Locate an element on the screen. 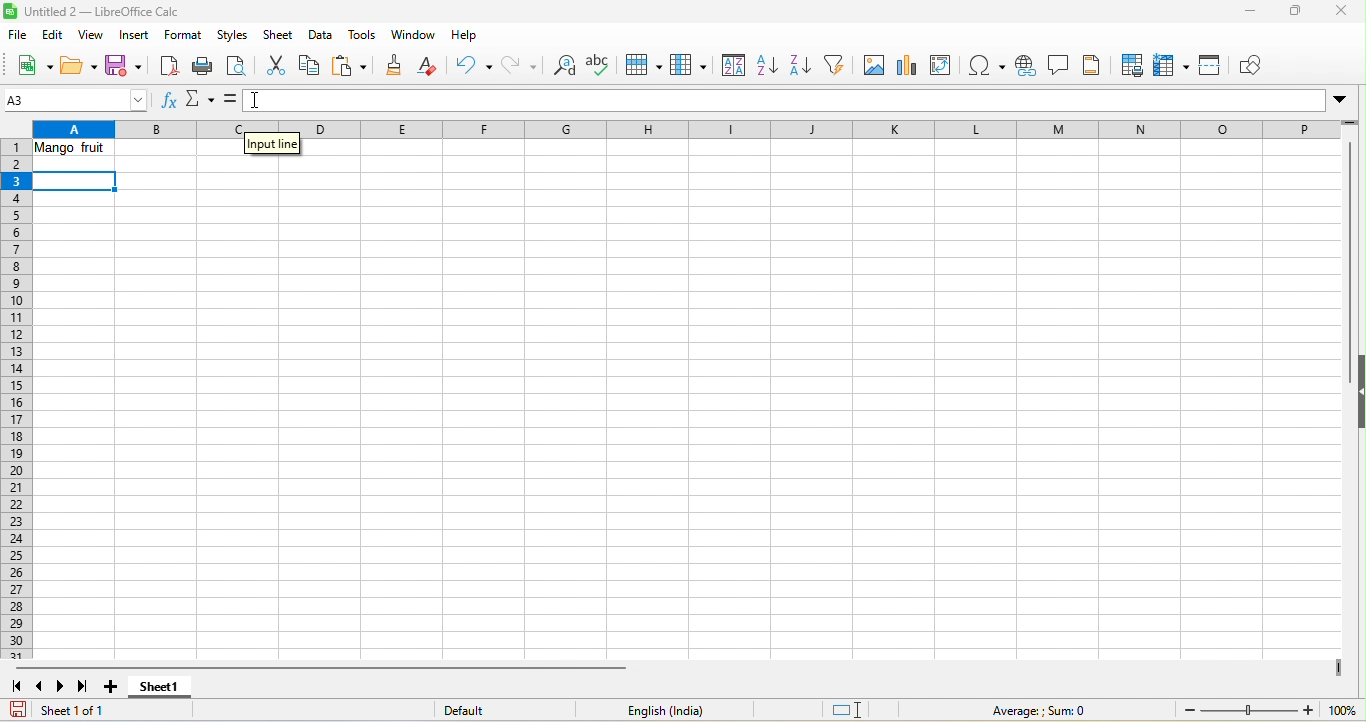  new is located at coordinates (31, 65).